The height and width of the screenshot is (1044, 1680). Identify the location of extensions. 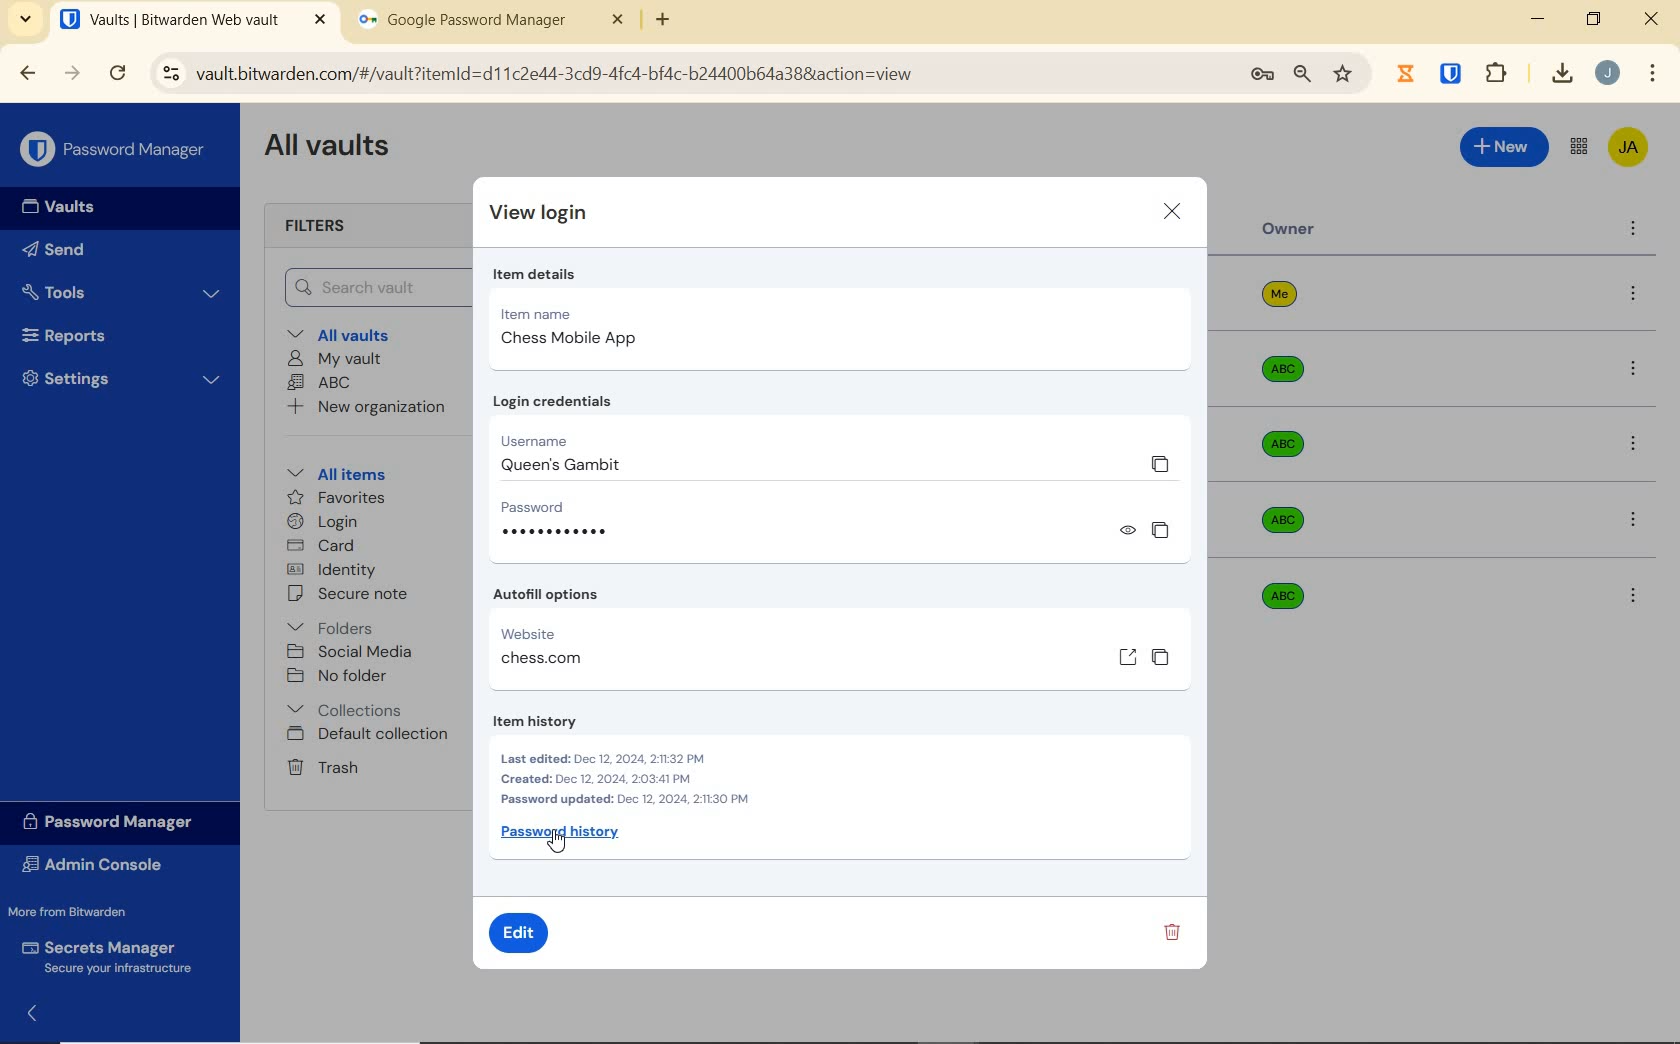
(1453, 72).